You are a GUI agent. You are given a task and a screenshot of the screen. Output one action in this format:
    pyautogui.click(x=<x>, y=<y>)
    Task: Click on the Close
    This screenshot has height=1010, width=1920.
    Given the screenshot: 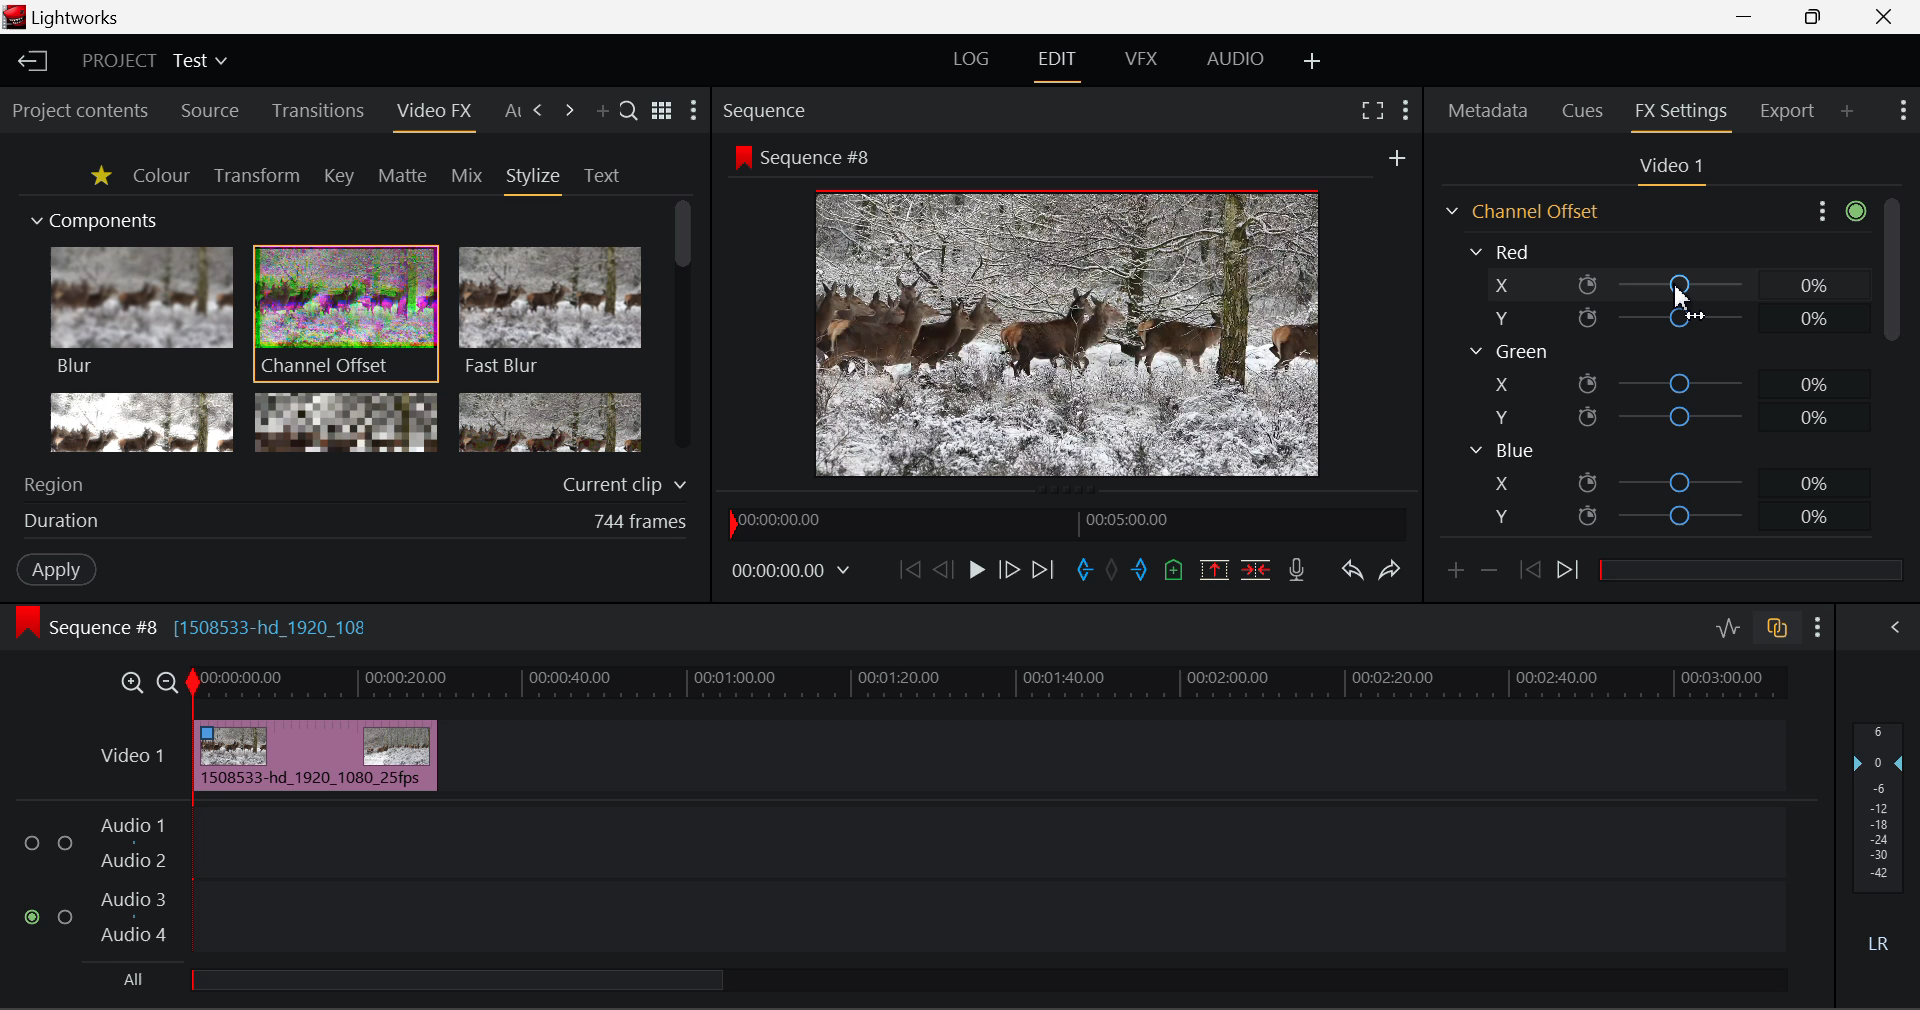 What is the action you would take?
    pyautogui.click(x=1883, y=18)
    